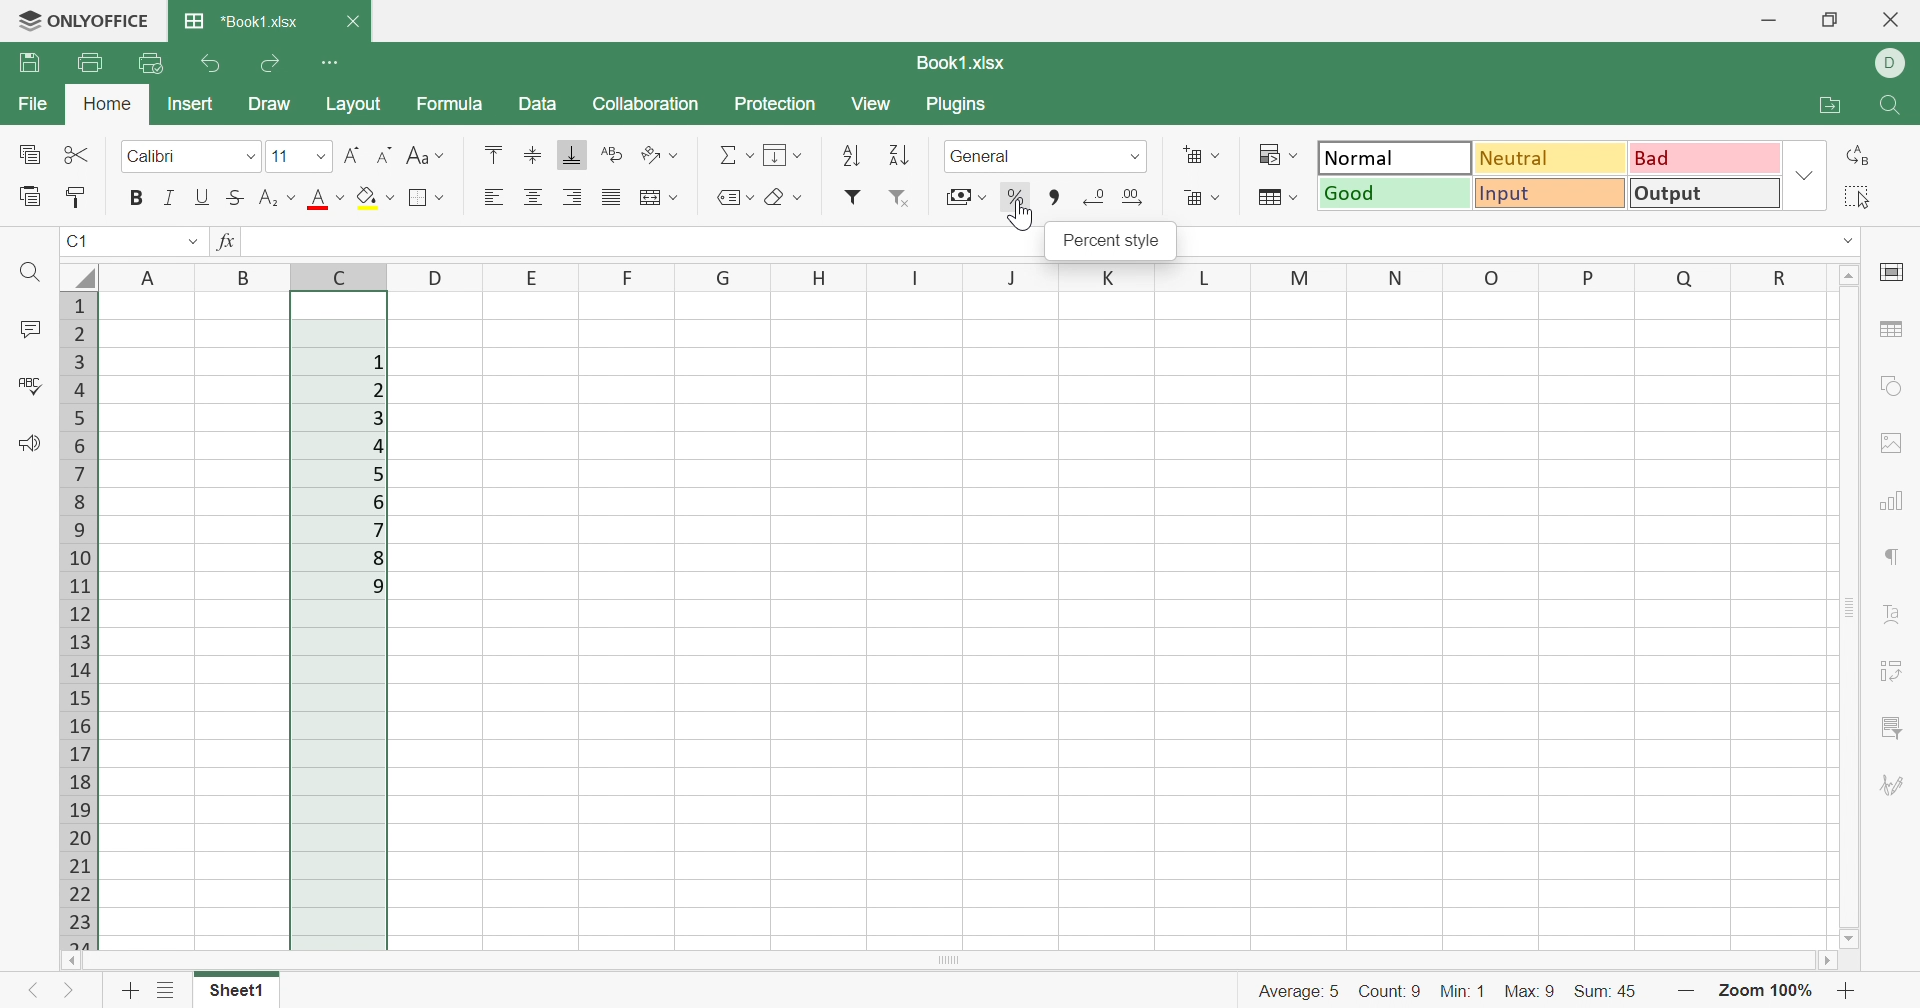 Image resolution: width=1920 pixels, height=1008 pixels. I want to click on Scroll Right, so click(1834, 961).